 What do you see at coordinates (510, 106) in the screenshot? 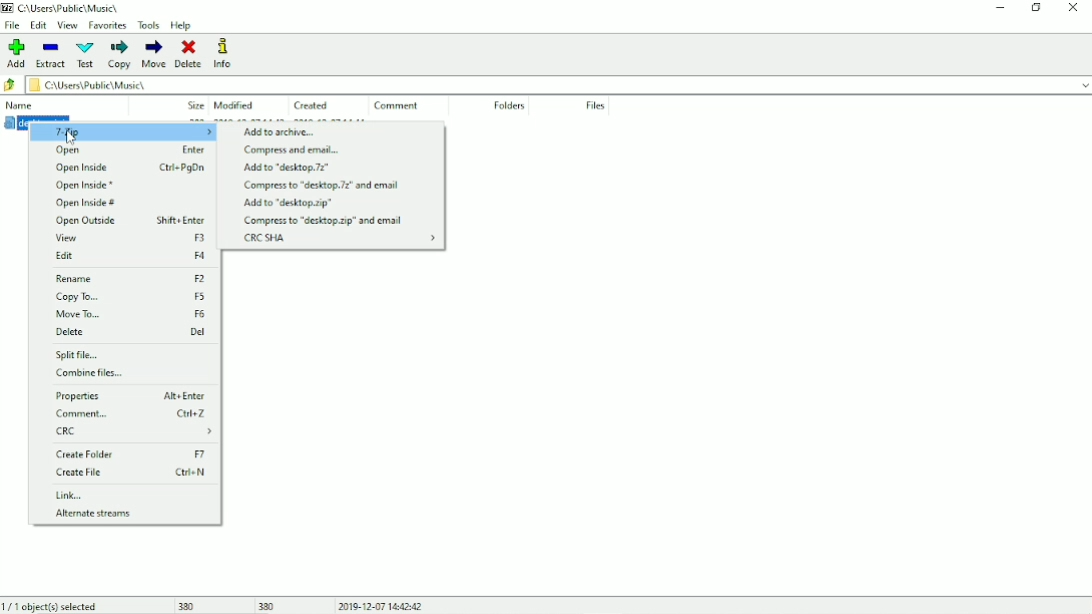
I see `Folders` at bounding box center [510, 106].